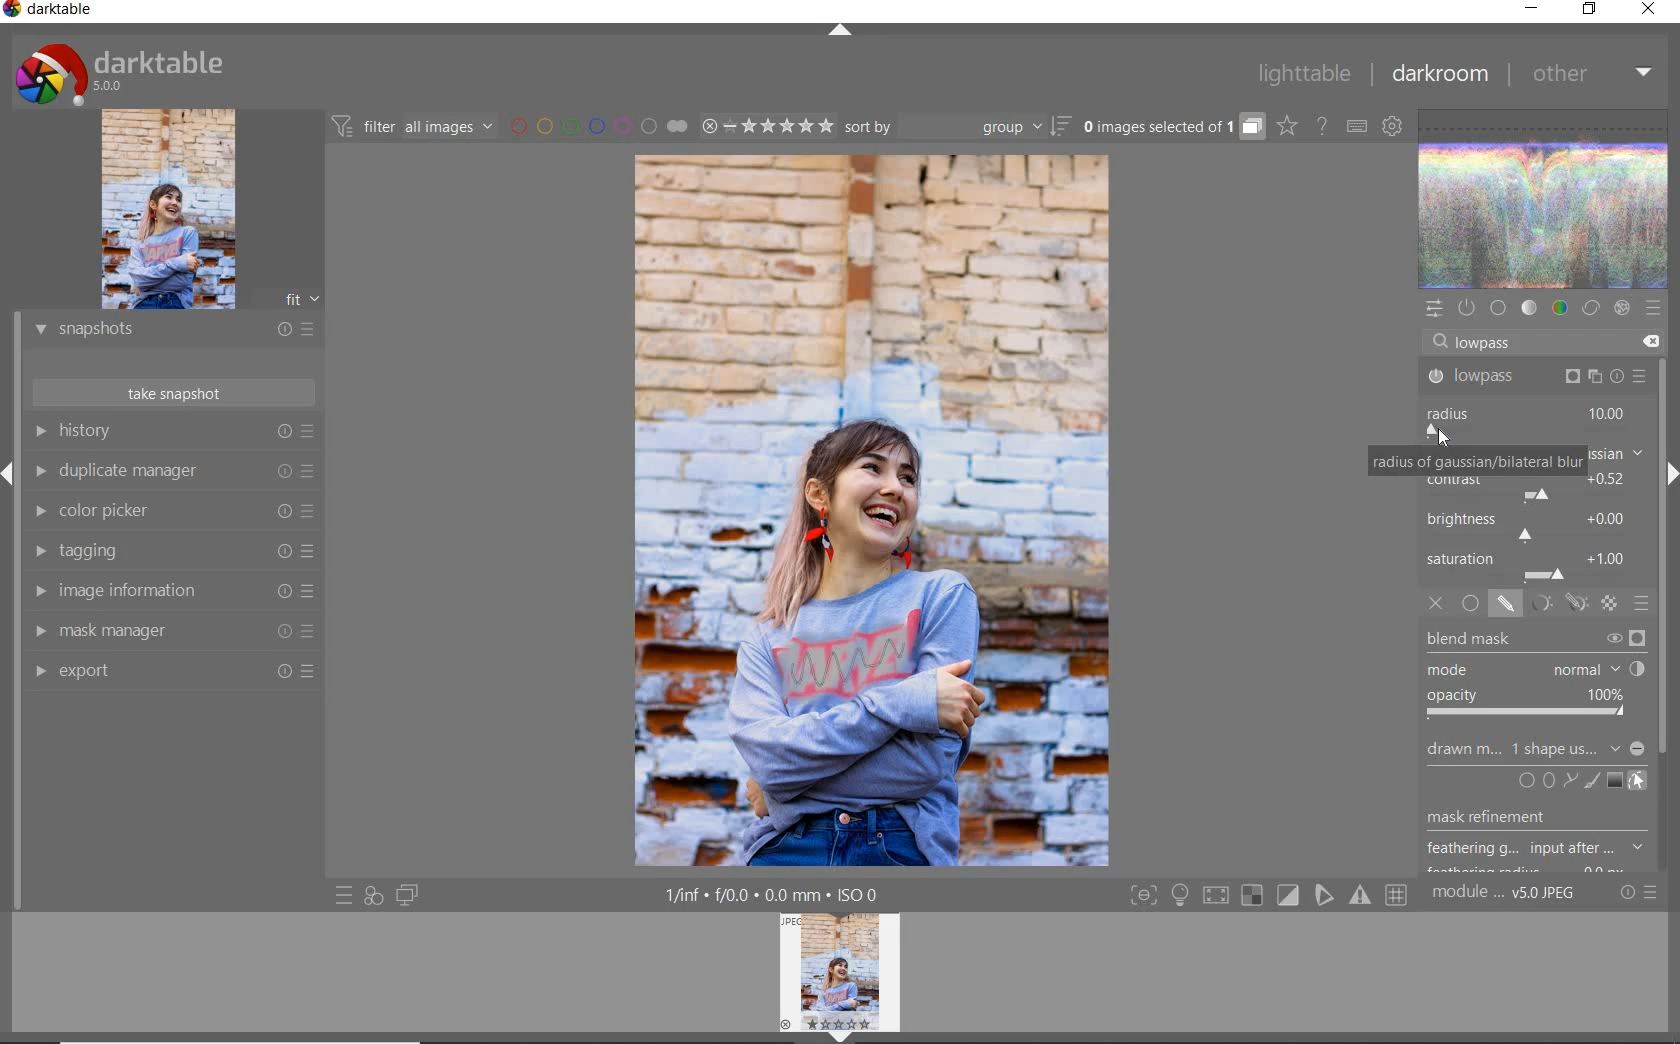 The width and height of the screenshot is (1680, 1044). Describe the element at coordinates (408, 894) in the screenshot. I see `display a second darkroom image window` at that location.